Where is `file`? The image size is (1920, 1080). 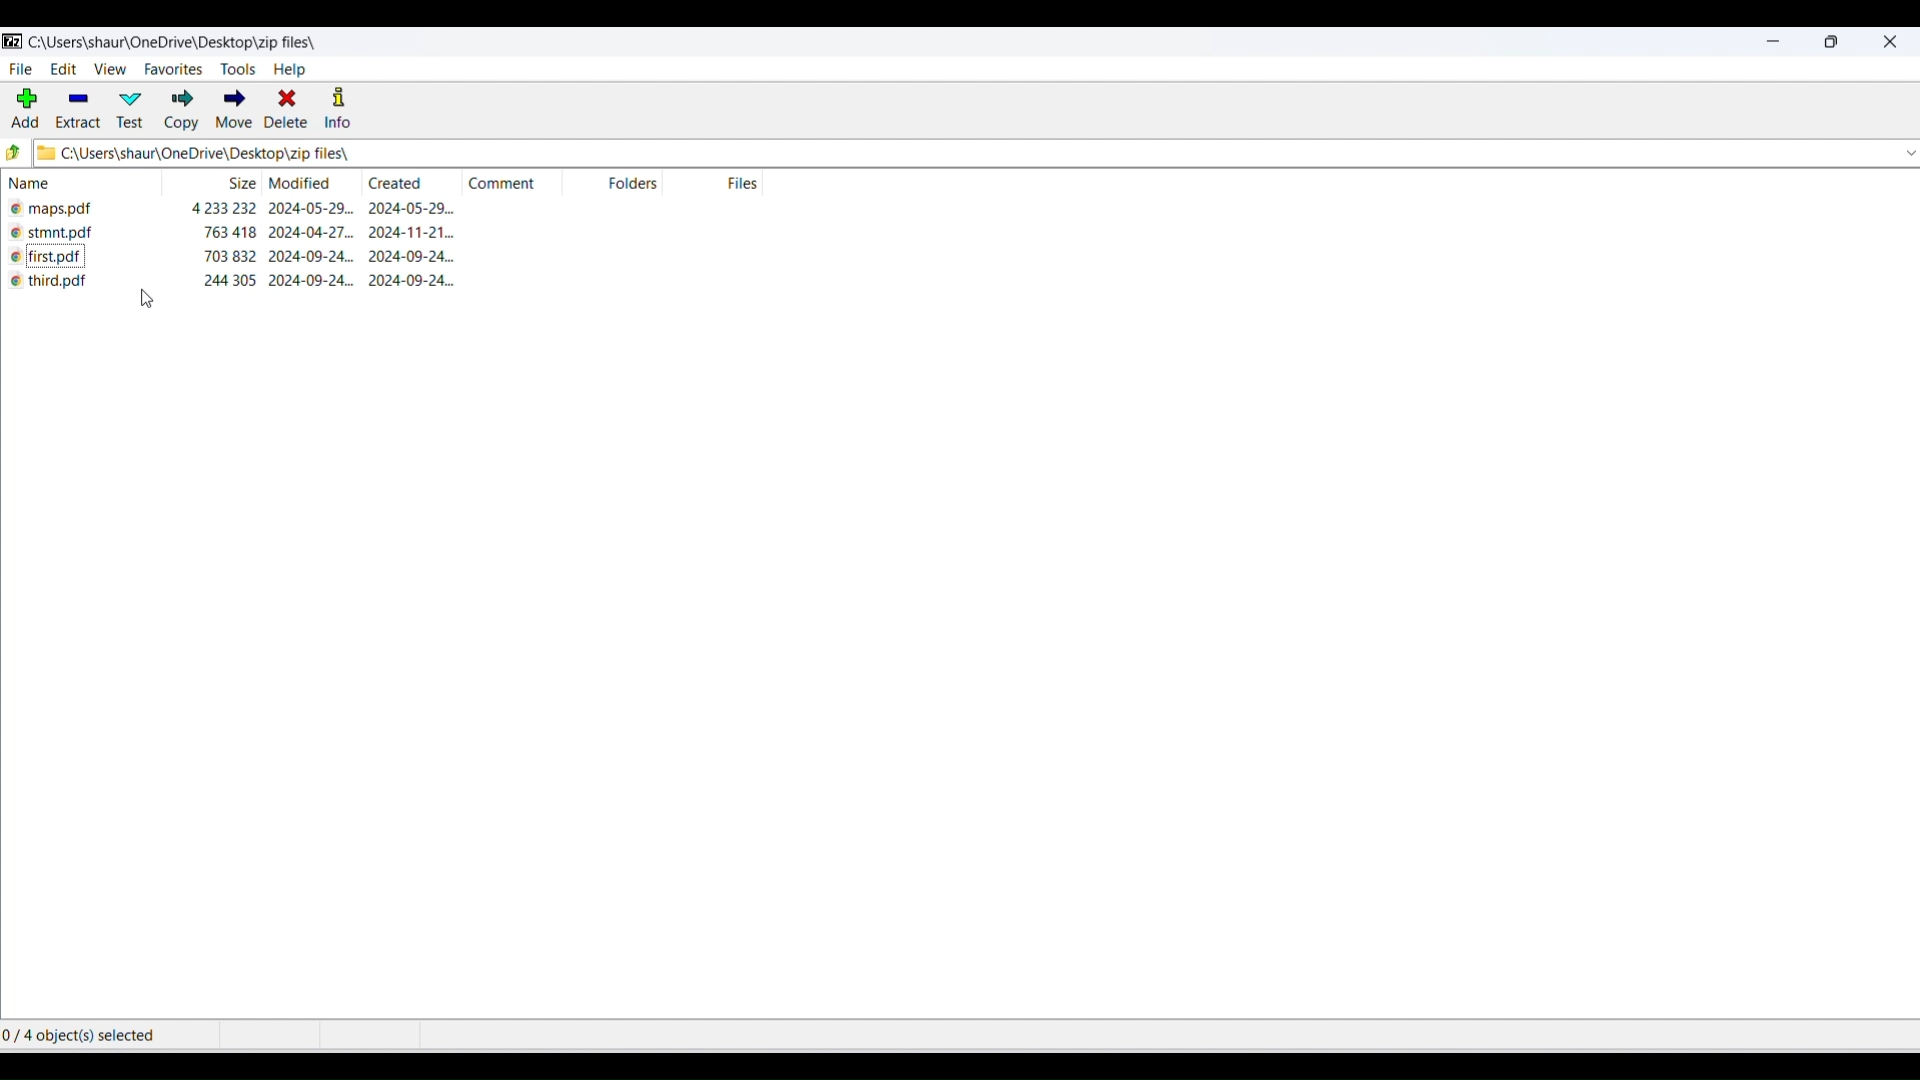 file is located at coordinates (21, 70).